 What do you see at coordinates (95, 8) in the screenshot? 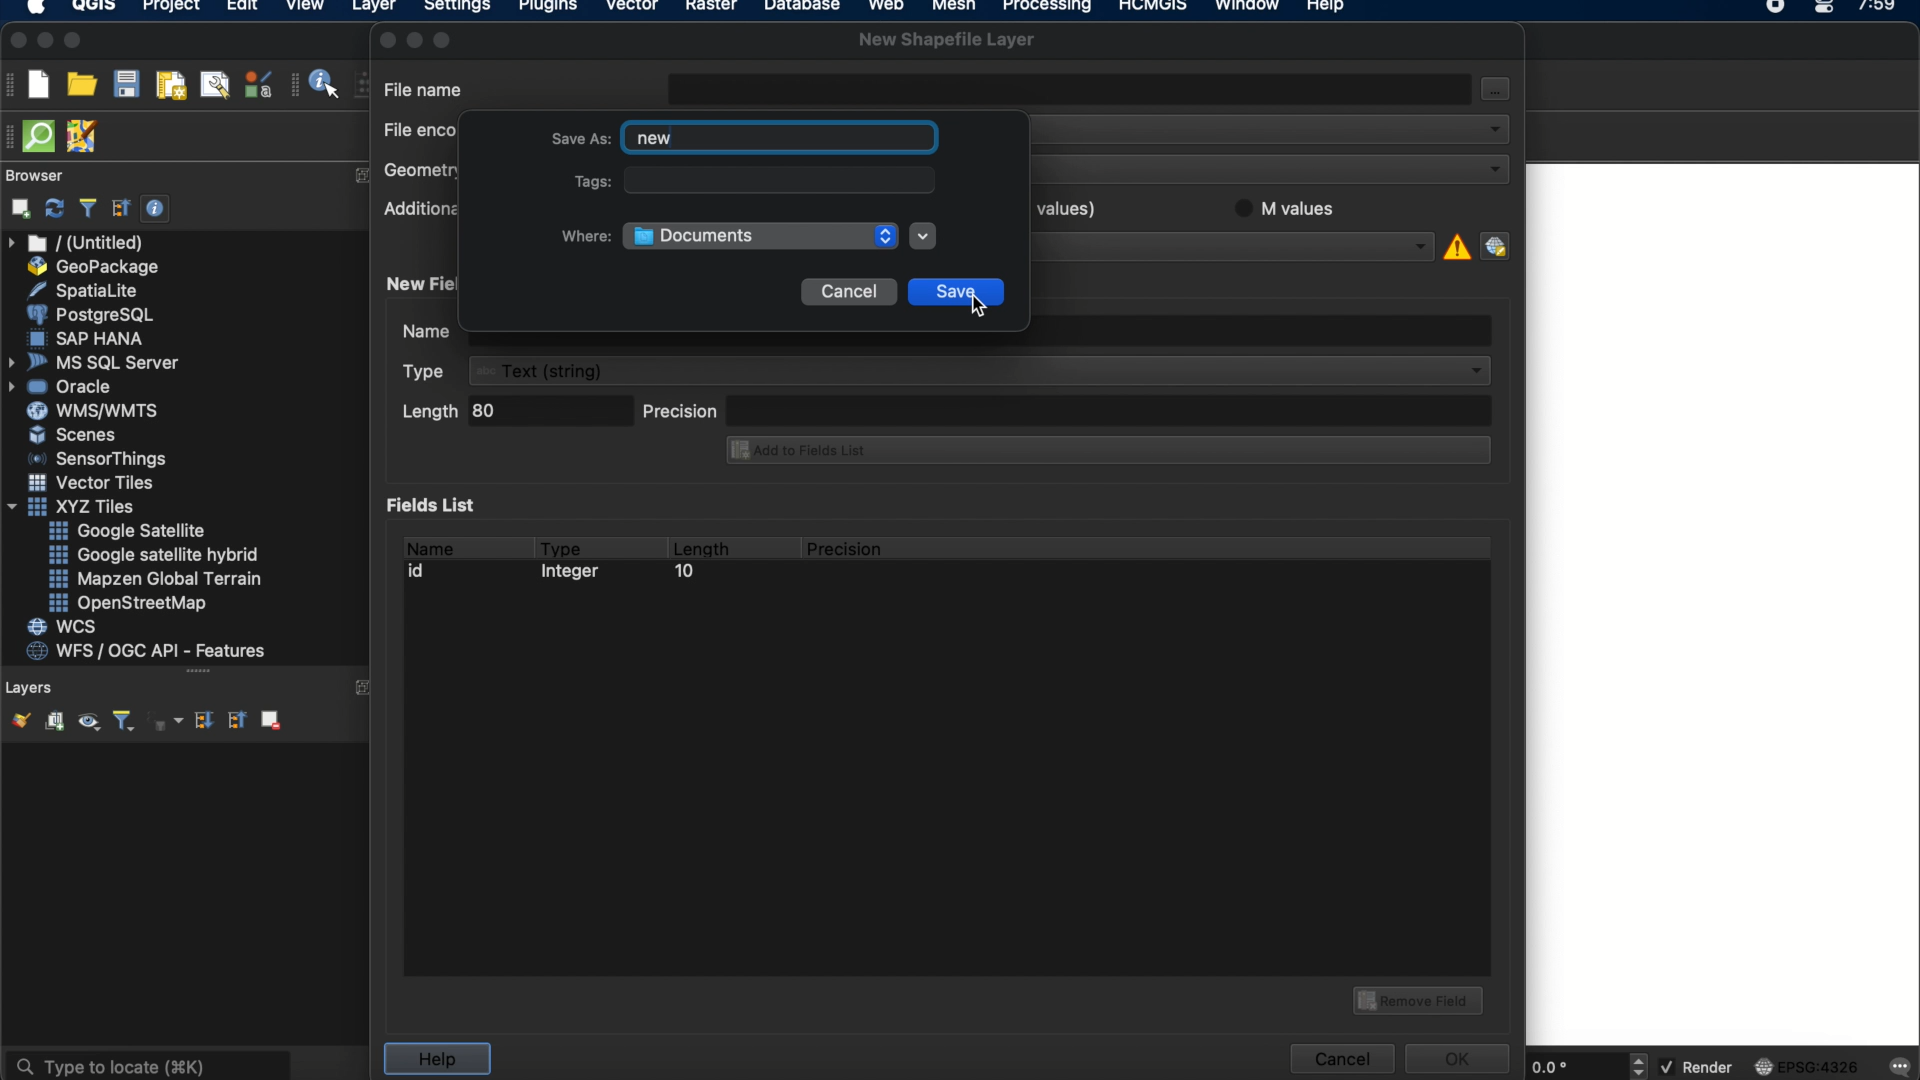
I see `QGIS` at bounding box center [95, 8].